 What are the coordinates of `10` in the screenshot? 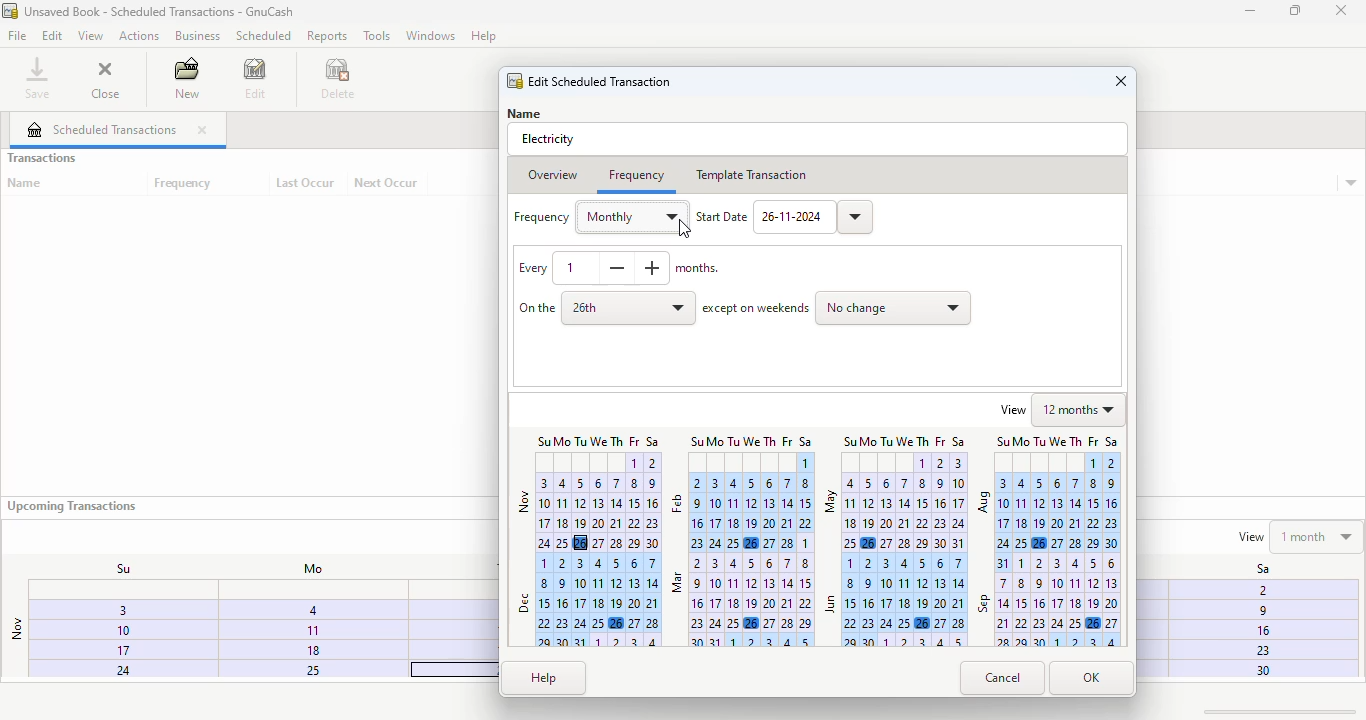 It's located at (106, 631).